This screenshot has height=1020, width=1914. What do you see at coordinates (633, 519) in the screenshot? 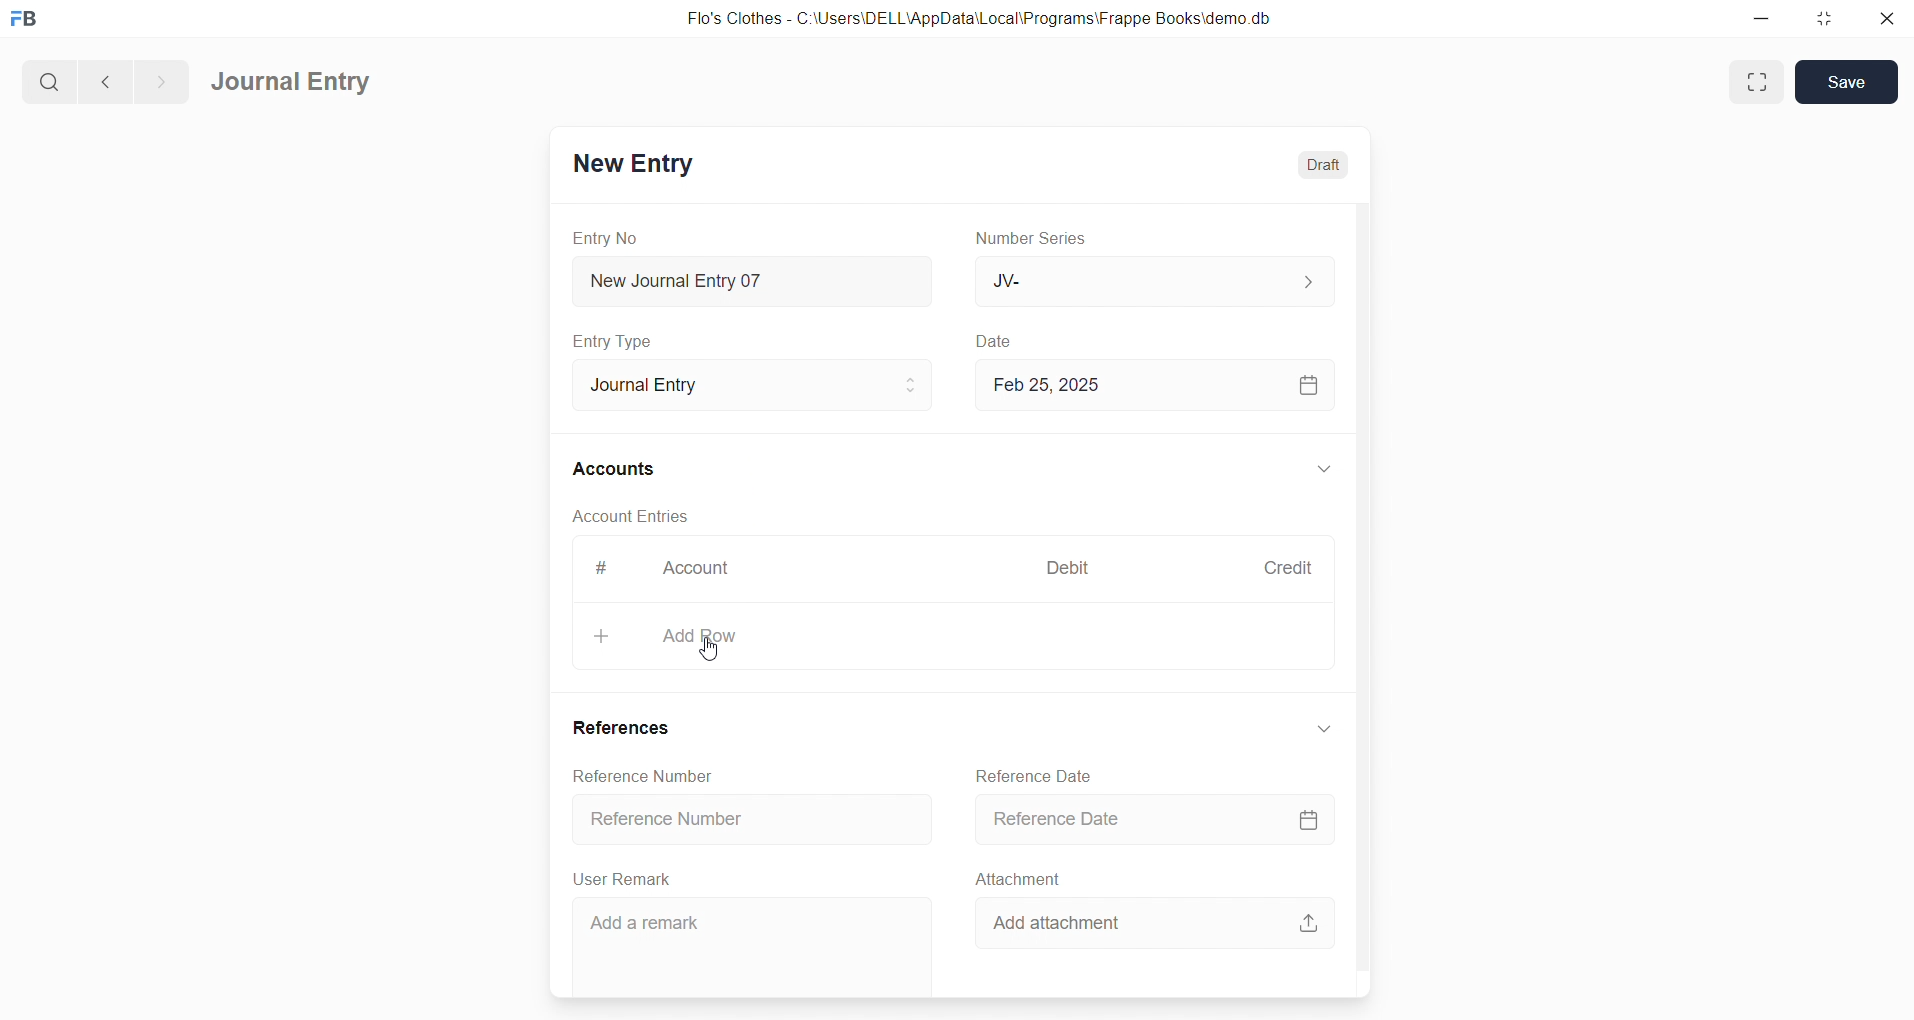
I see `Account Entries` at bounding box center [633, 519].